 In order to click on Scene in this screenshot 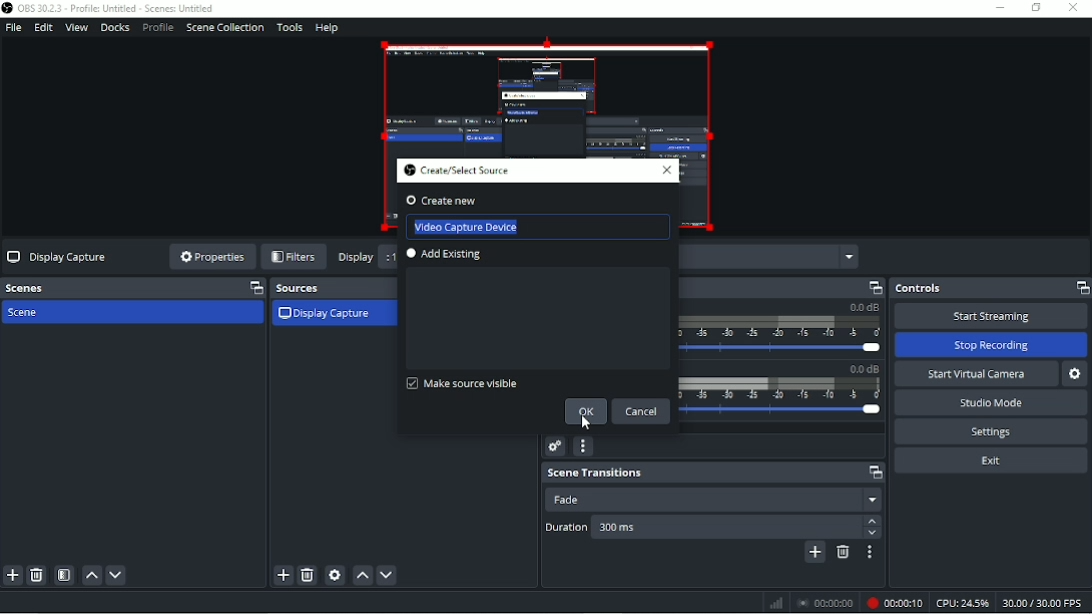, I will do `click(133, 287)`.